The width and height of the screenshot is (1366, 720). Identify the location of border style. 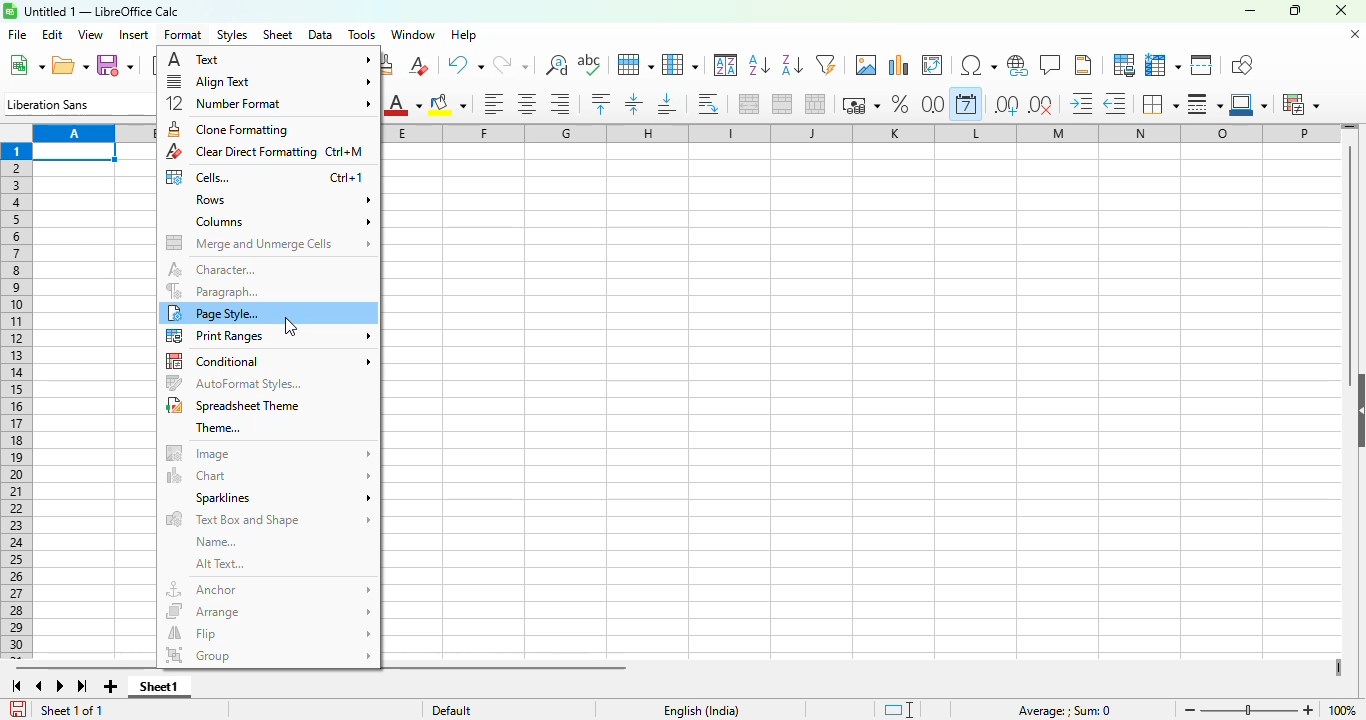
(1204, 104).